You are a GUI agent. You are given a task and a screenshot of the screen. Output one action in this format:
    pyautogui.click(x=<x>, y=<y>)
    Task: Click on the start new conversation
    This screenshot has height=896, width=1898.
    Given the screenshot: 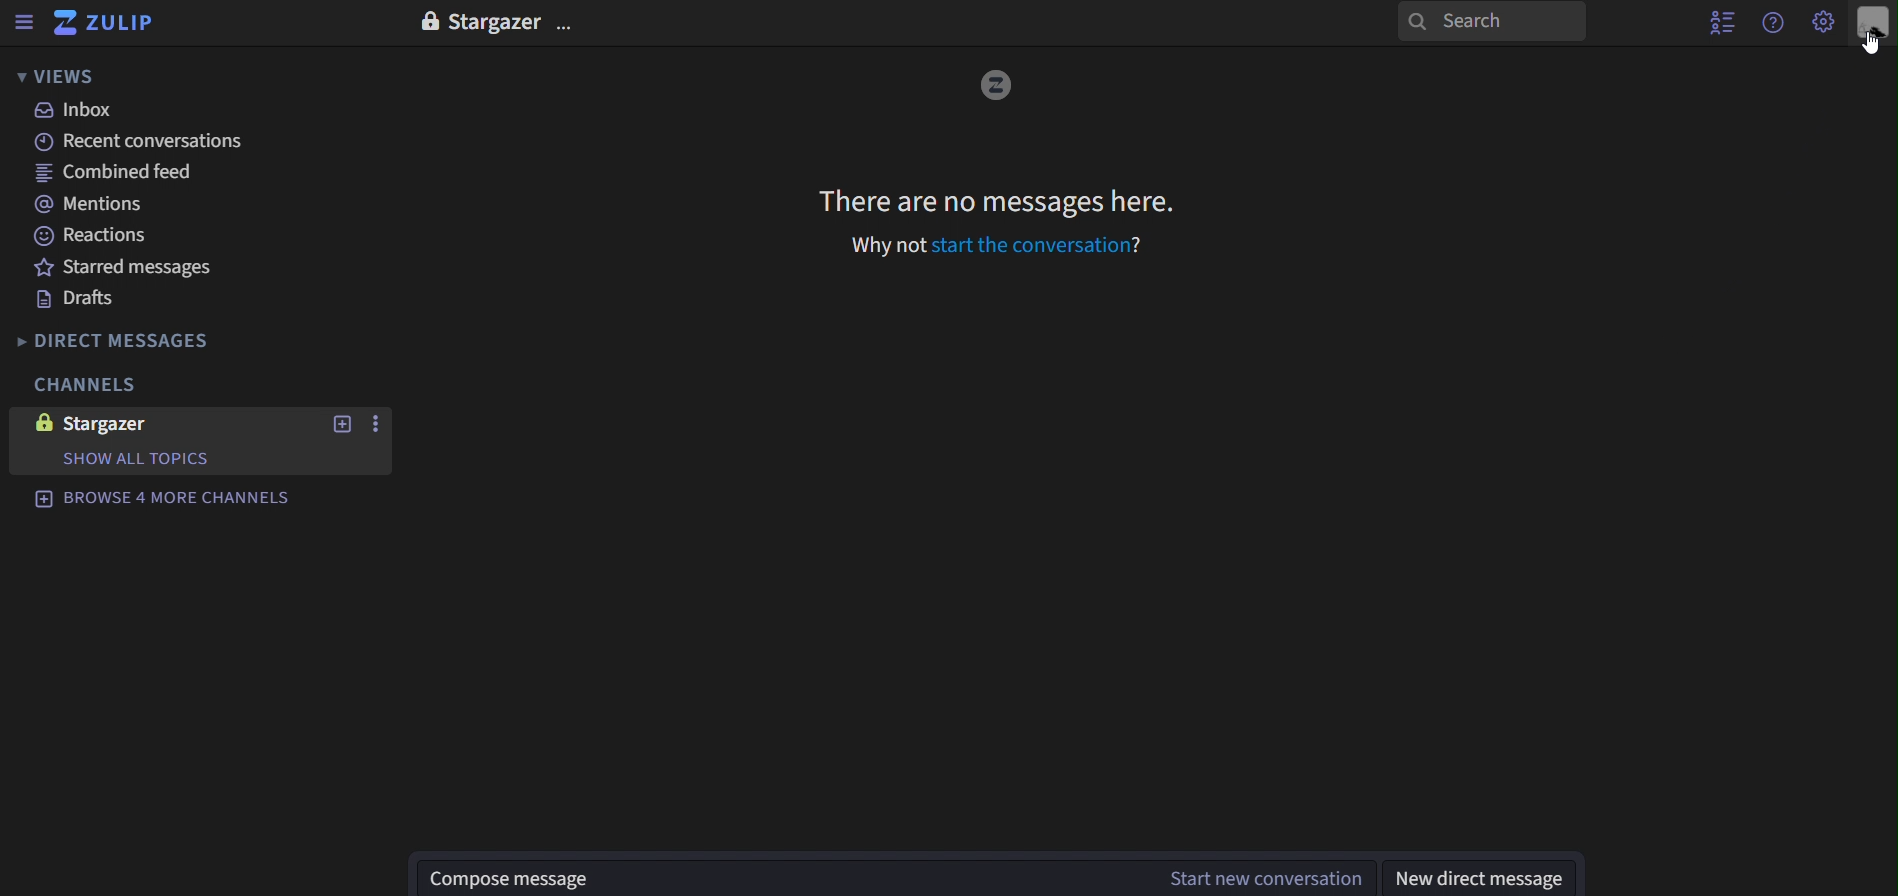 What is the action you would take?
    pyautogui.click(x=377, y=422)
    